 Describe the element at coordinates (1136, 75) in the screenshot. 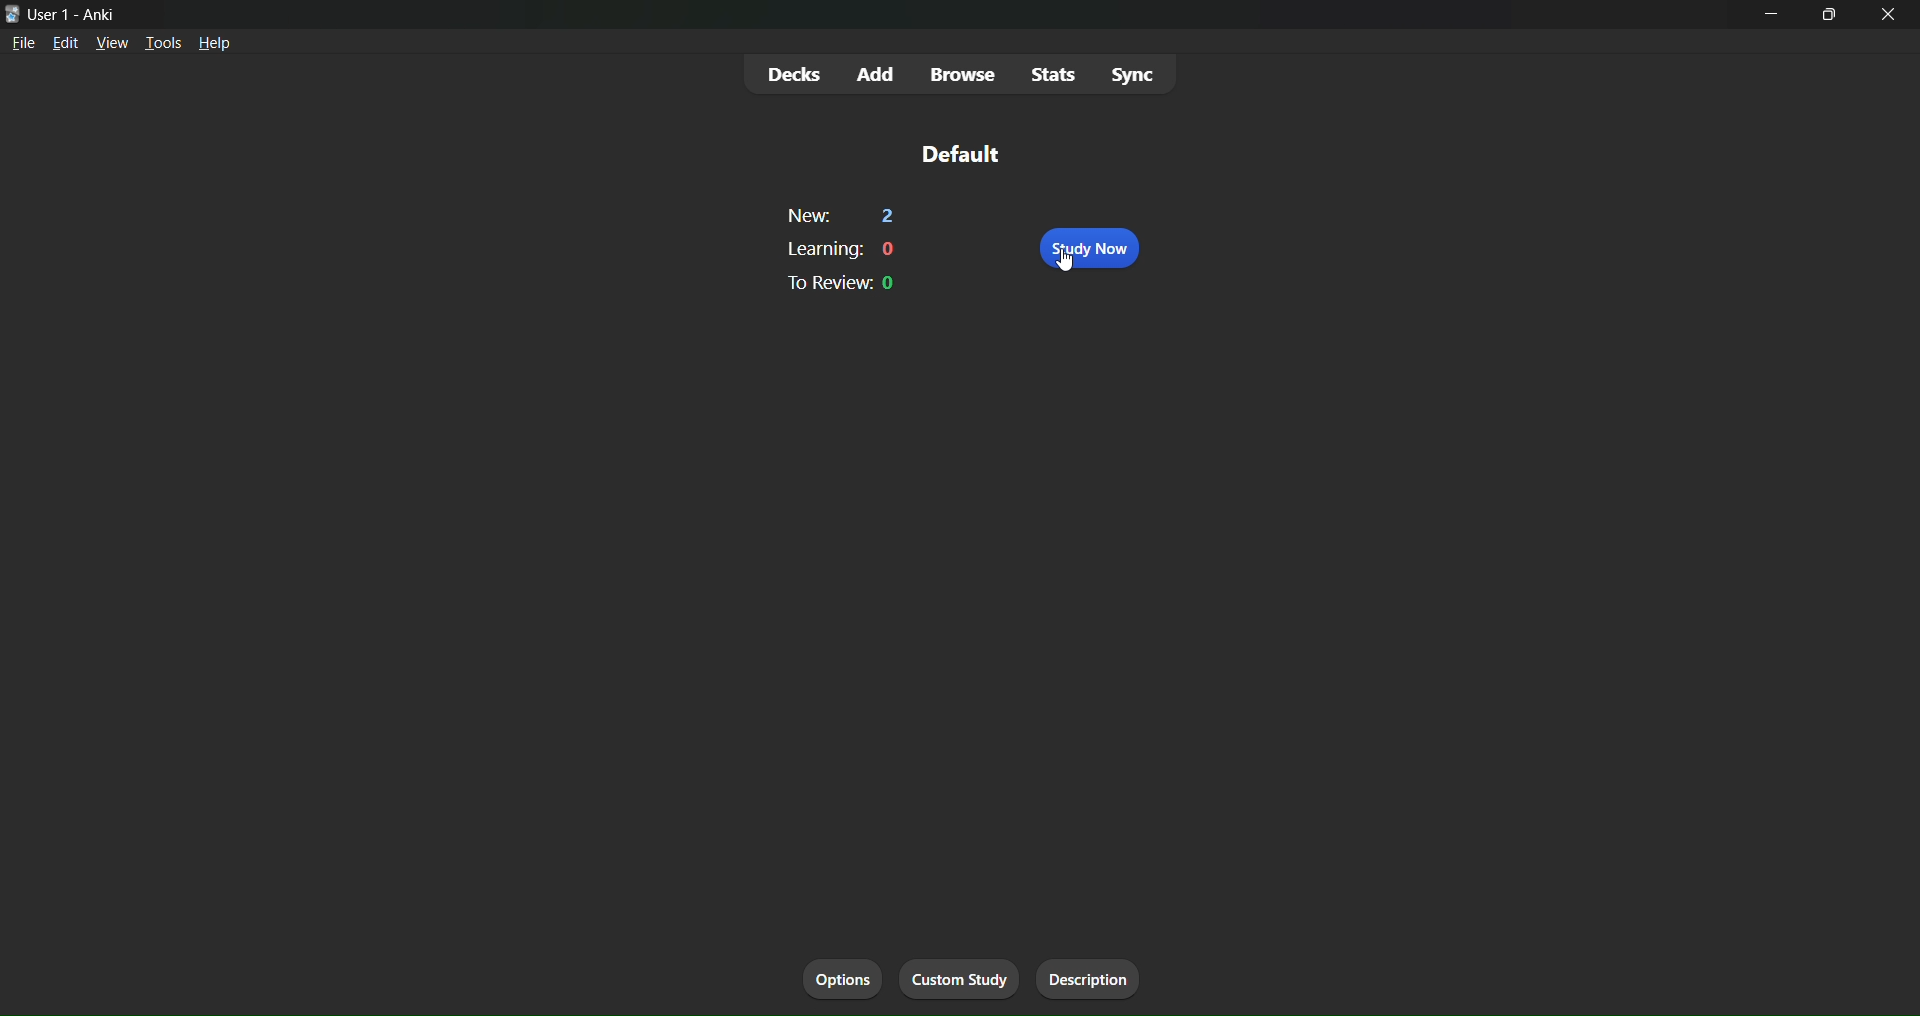

I see `Sync` at that location.